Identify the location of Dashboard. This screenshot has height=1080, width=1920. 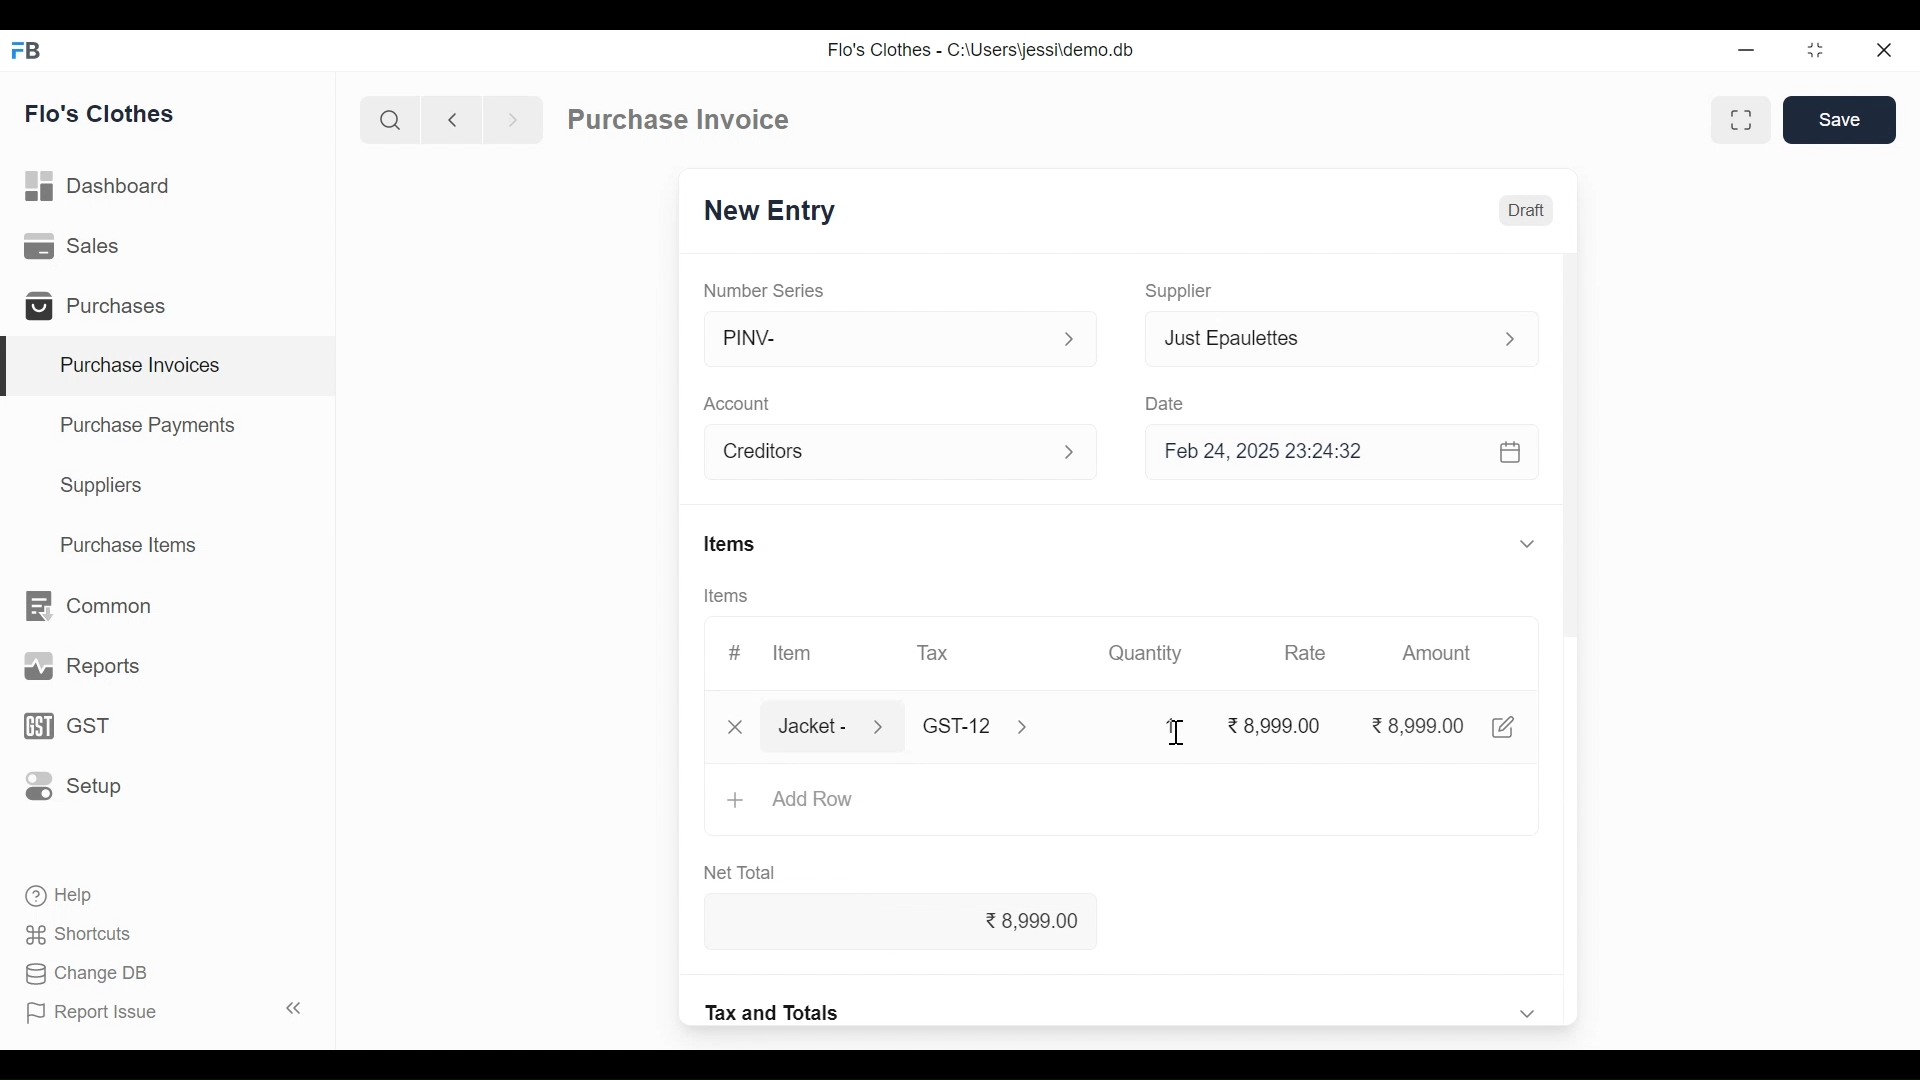
(108, 187).